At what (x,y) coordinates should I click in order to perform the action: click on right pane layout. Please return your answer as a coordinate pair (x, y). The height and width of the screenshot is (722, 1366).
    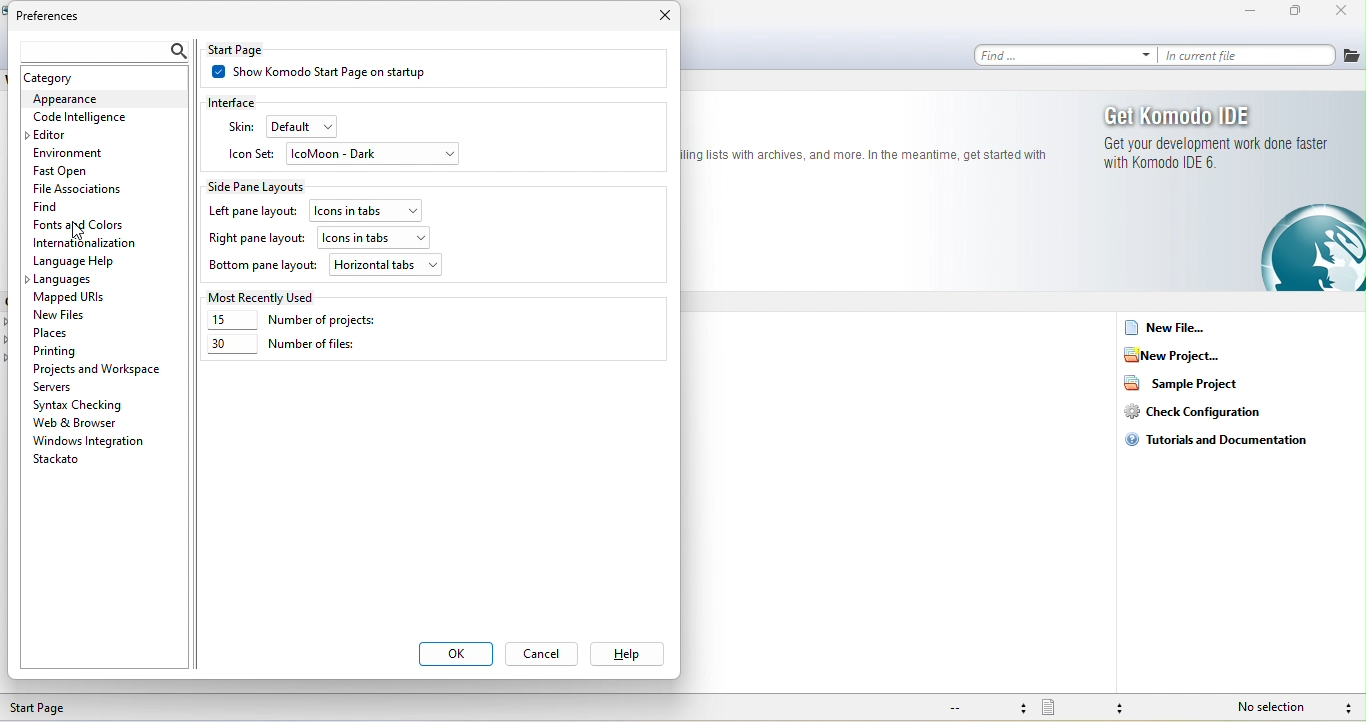
    Looking at the image, I should click on (256, 238).